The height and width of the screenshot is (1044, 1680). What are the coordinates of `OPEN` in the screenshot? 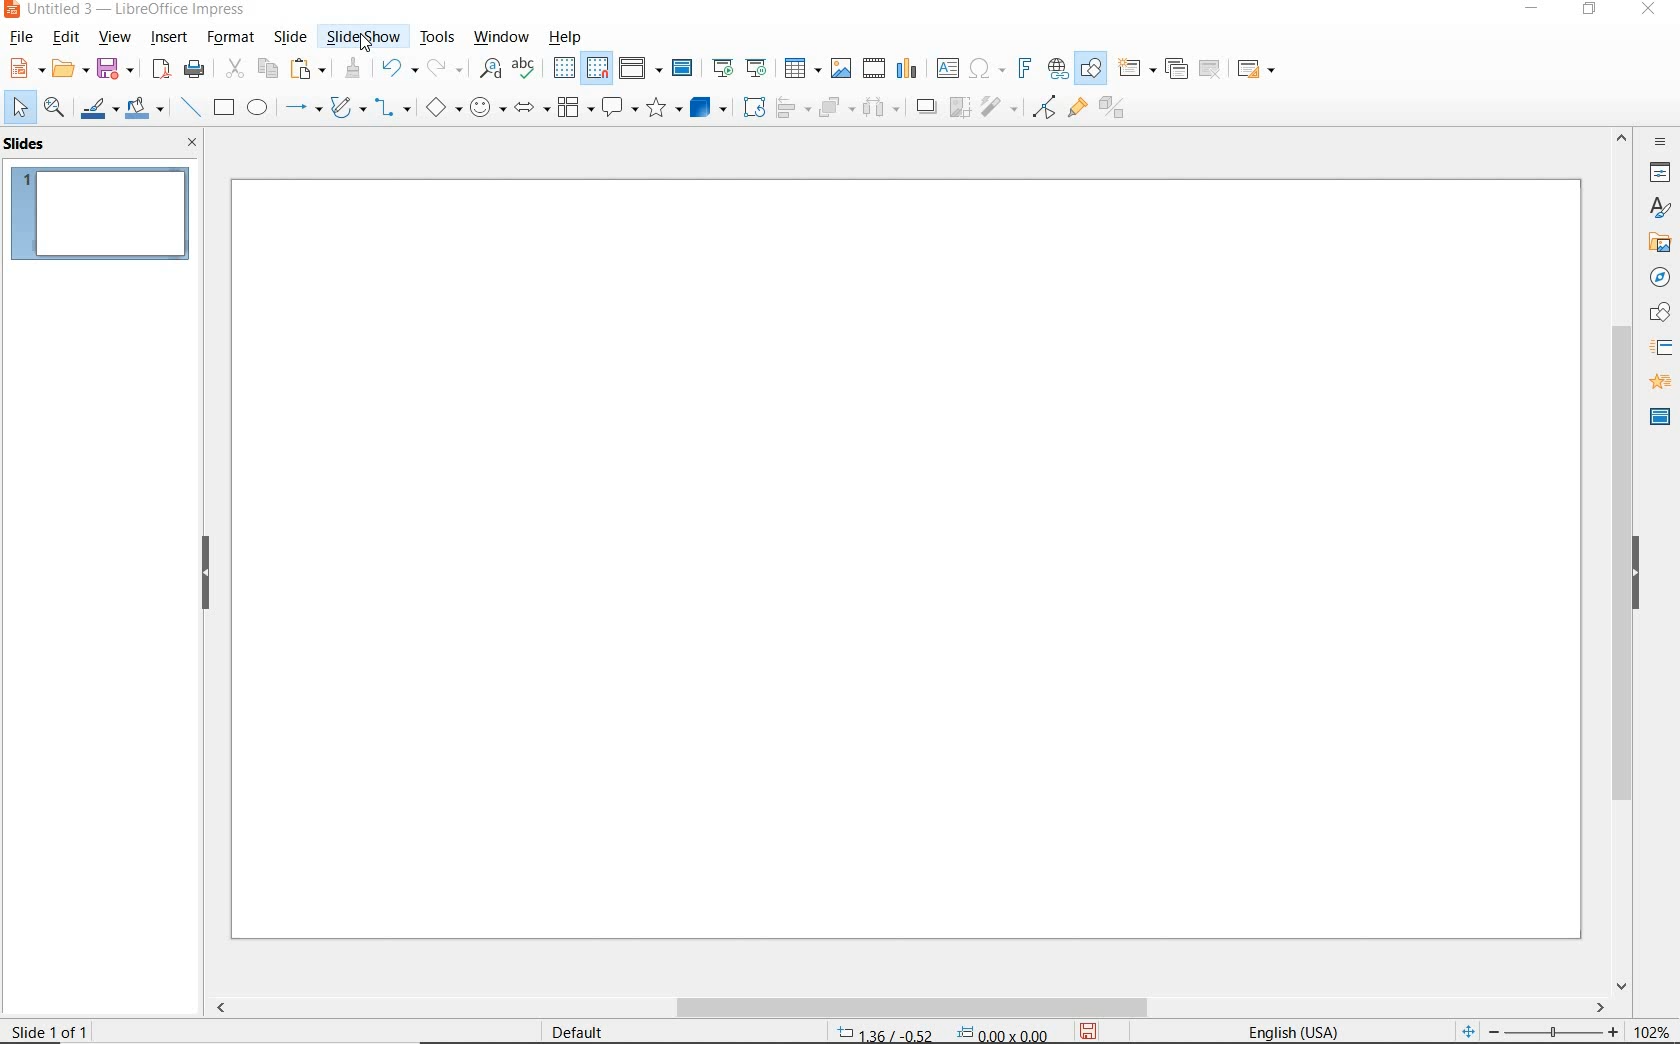 It's located at (69, 68).